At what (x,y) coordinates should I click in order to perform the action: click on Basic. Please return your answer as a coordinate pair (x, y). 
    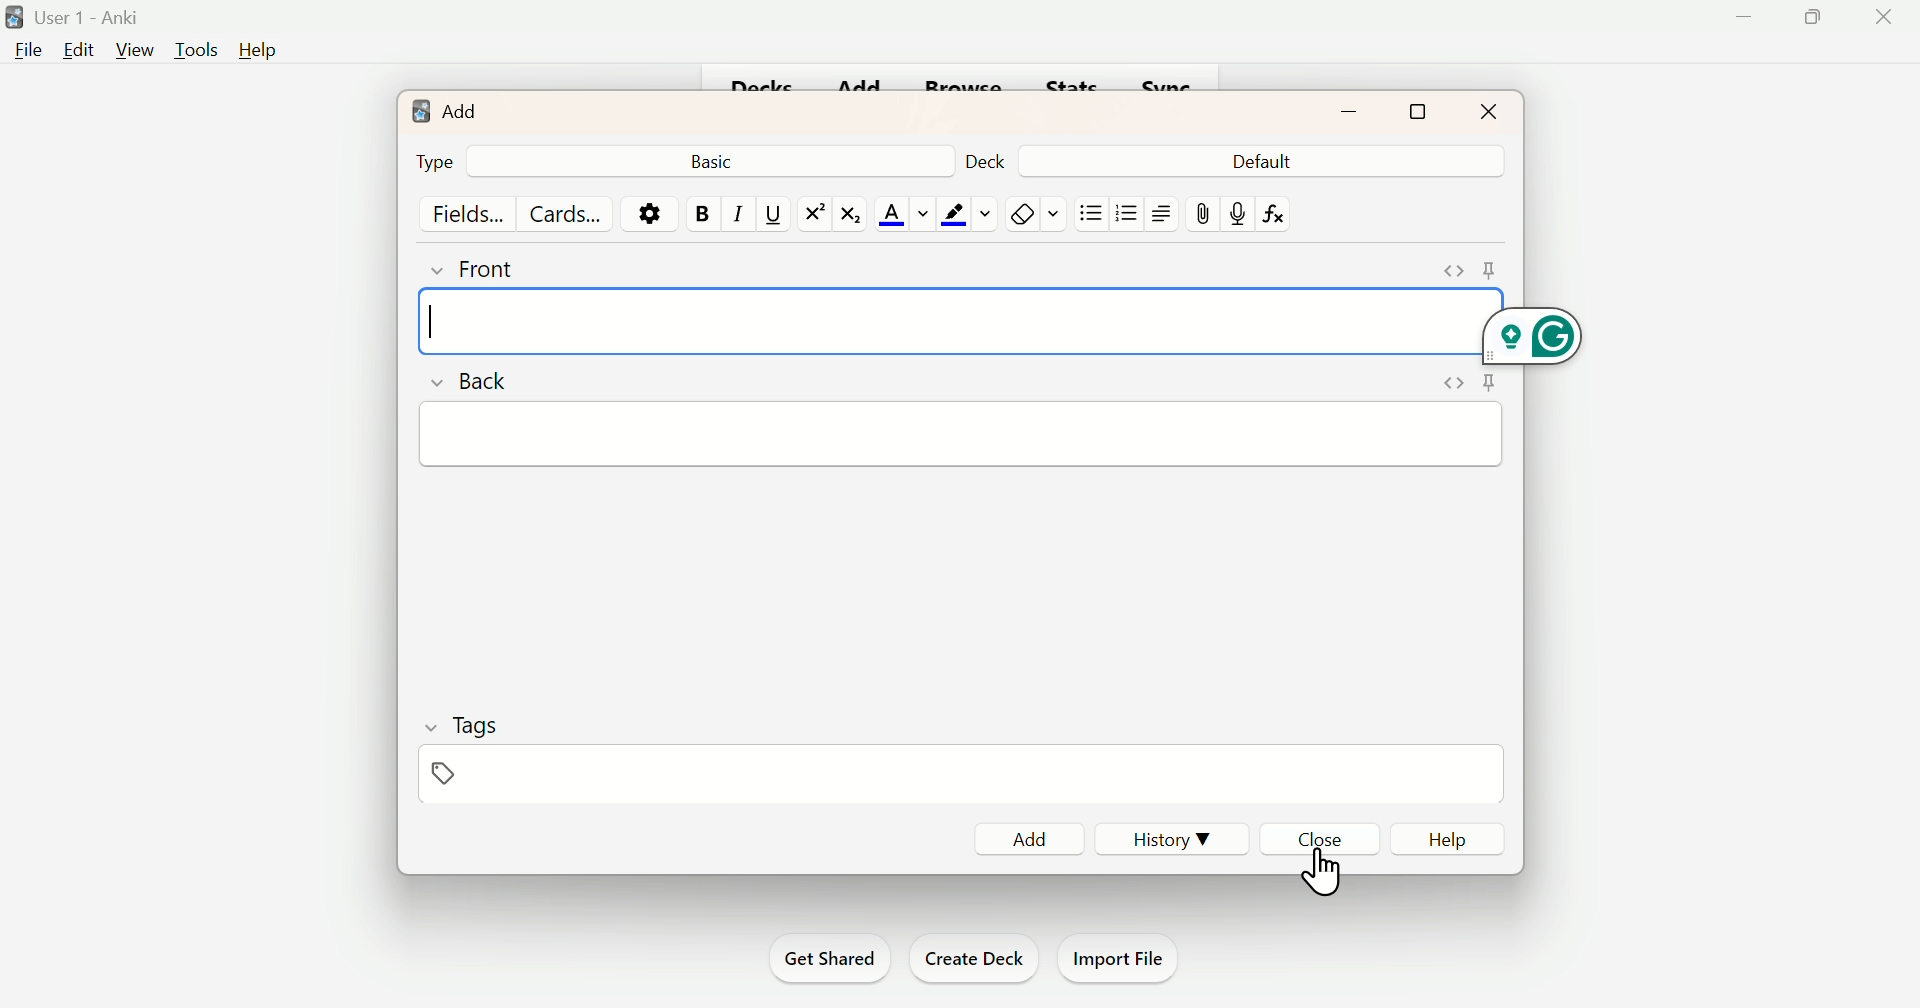
    Looking at the image, I should click on (719, 161).